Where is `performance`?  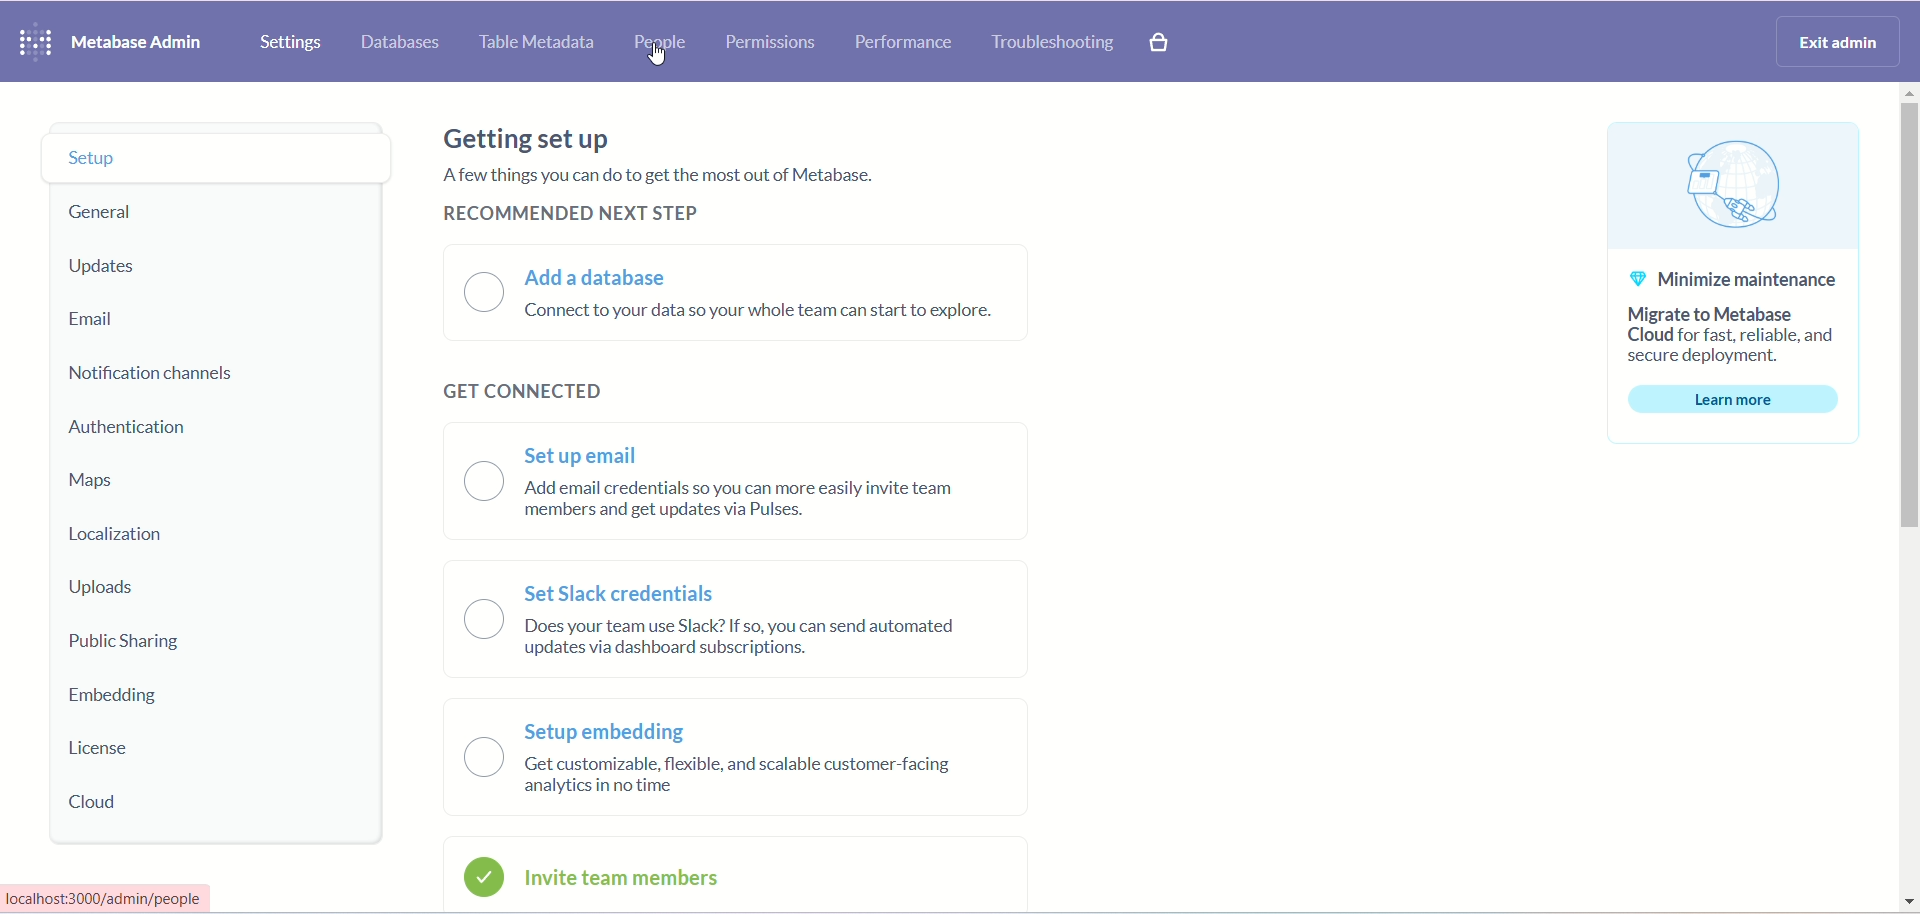
performance is located at coordinates (907, 45).